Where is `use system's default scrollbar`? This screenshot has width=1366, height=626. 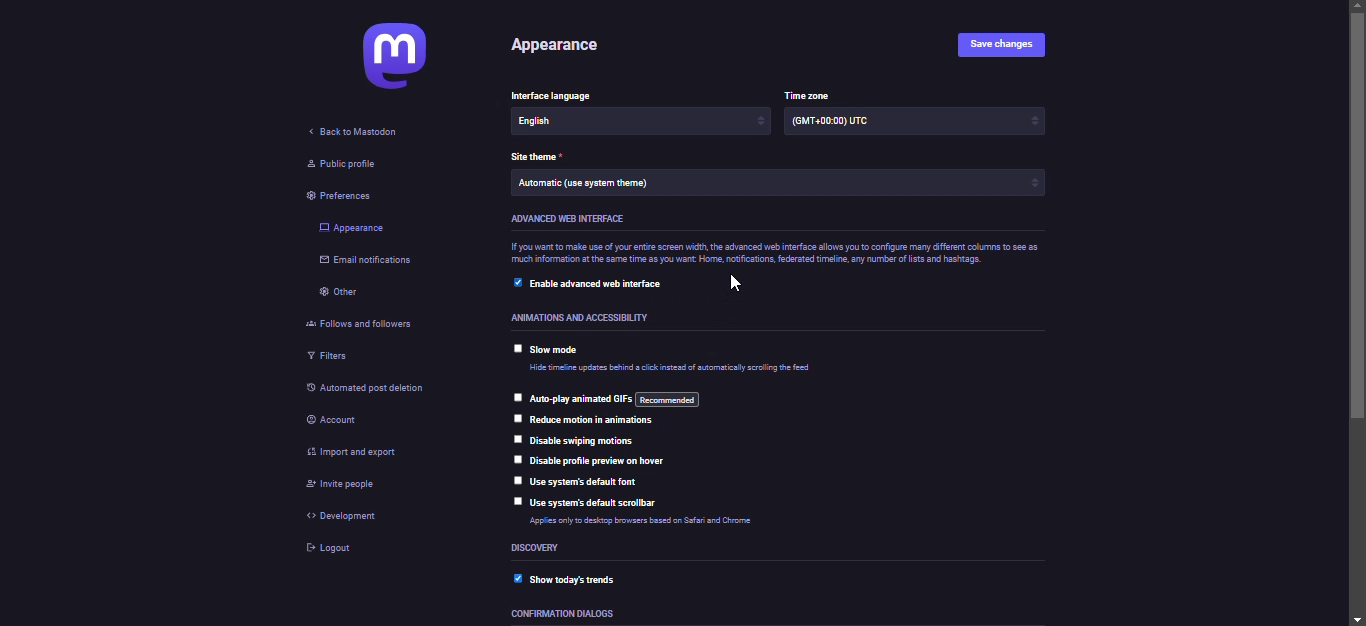
use system's default scrollbar is located at coordinates (598, 501).